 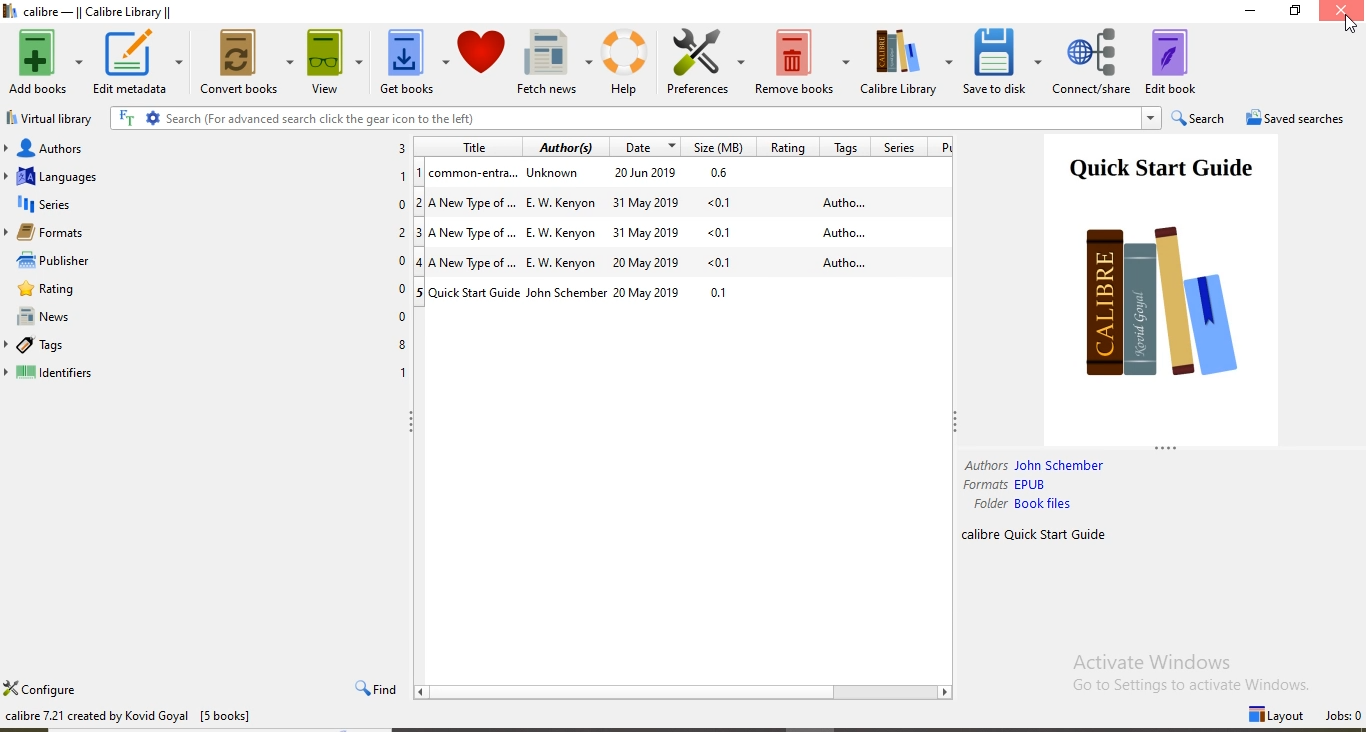 I want to click on Jobs: 0, so click(x=1343, y=716).